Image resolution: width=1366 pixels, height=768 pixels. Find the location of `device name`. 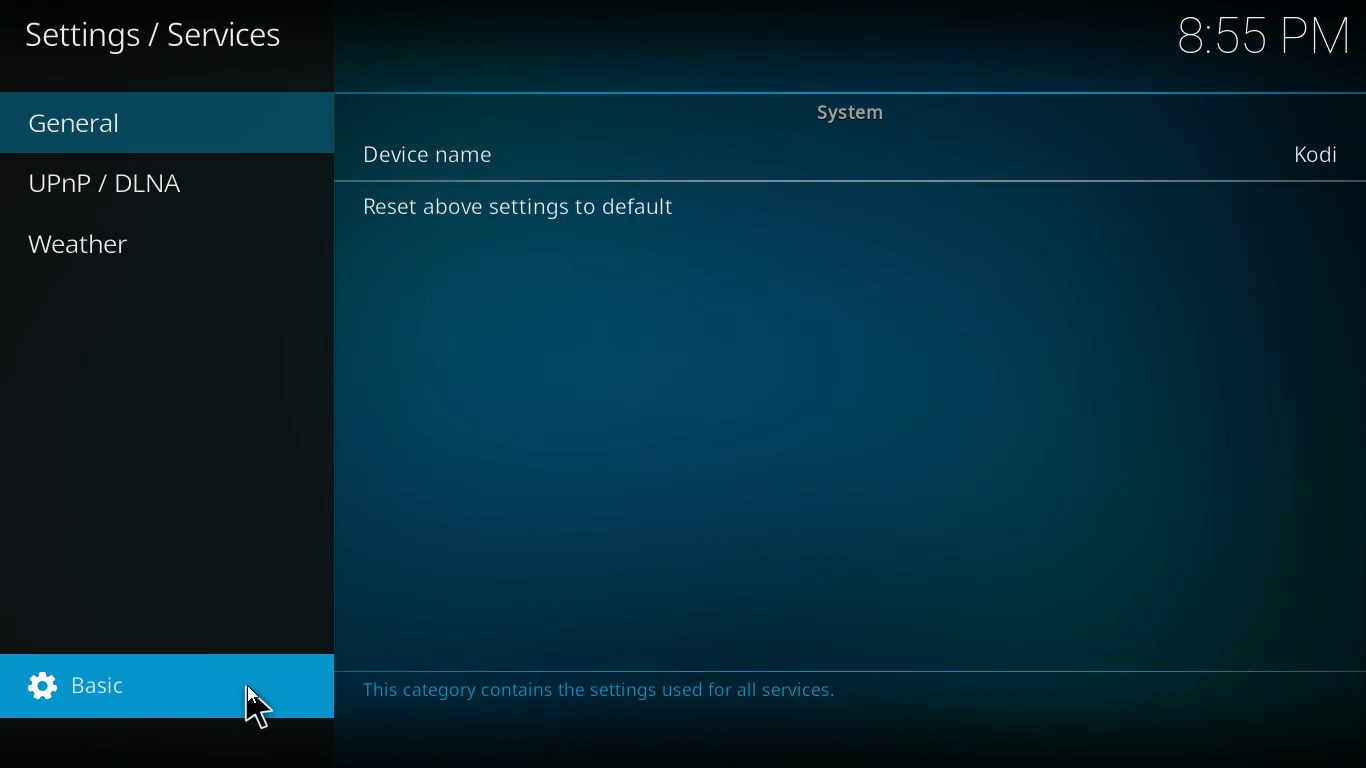

device name is located at coordinates (447, 151).